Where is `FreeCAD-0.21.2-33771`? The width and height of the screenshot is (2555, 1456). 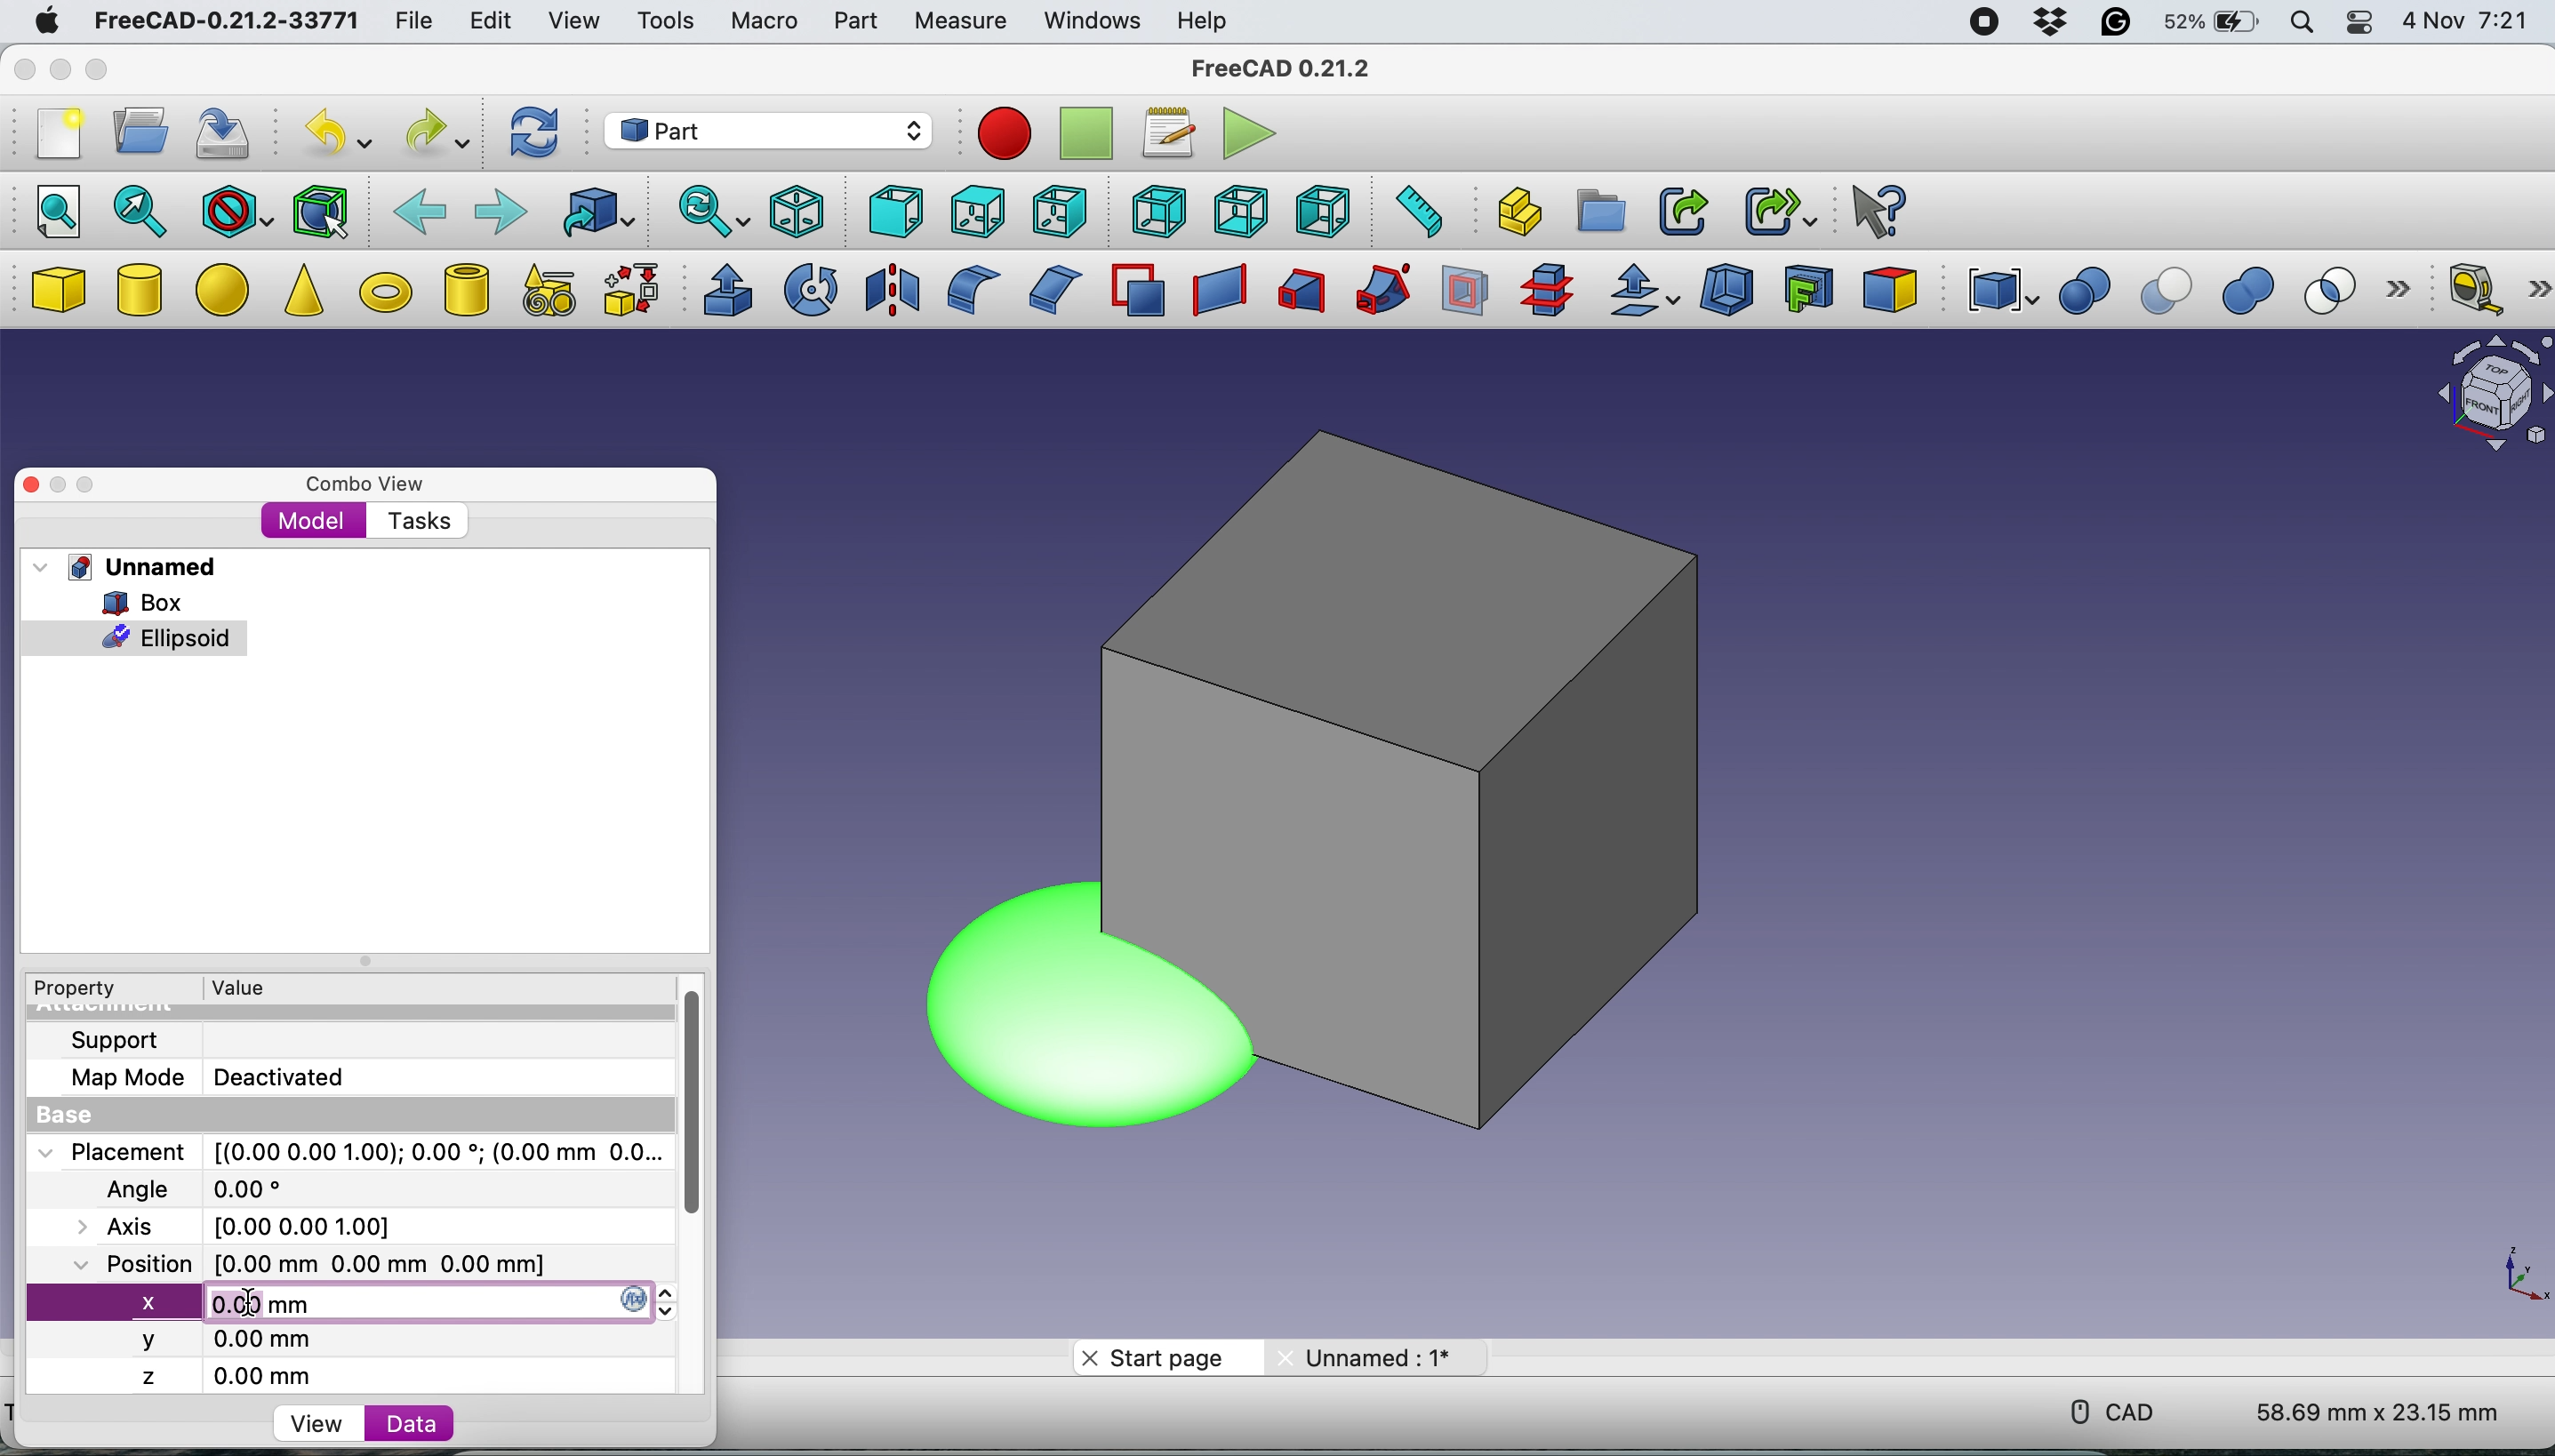 FreeCAD-0.21.2-33771 is located at coordinates (222, 22).